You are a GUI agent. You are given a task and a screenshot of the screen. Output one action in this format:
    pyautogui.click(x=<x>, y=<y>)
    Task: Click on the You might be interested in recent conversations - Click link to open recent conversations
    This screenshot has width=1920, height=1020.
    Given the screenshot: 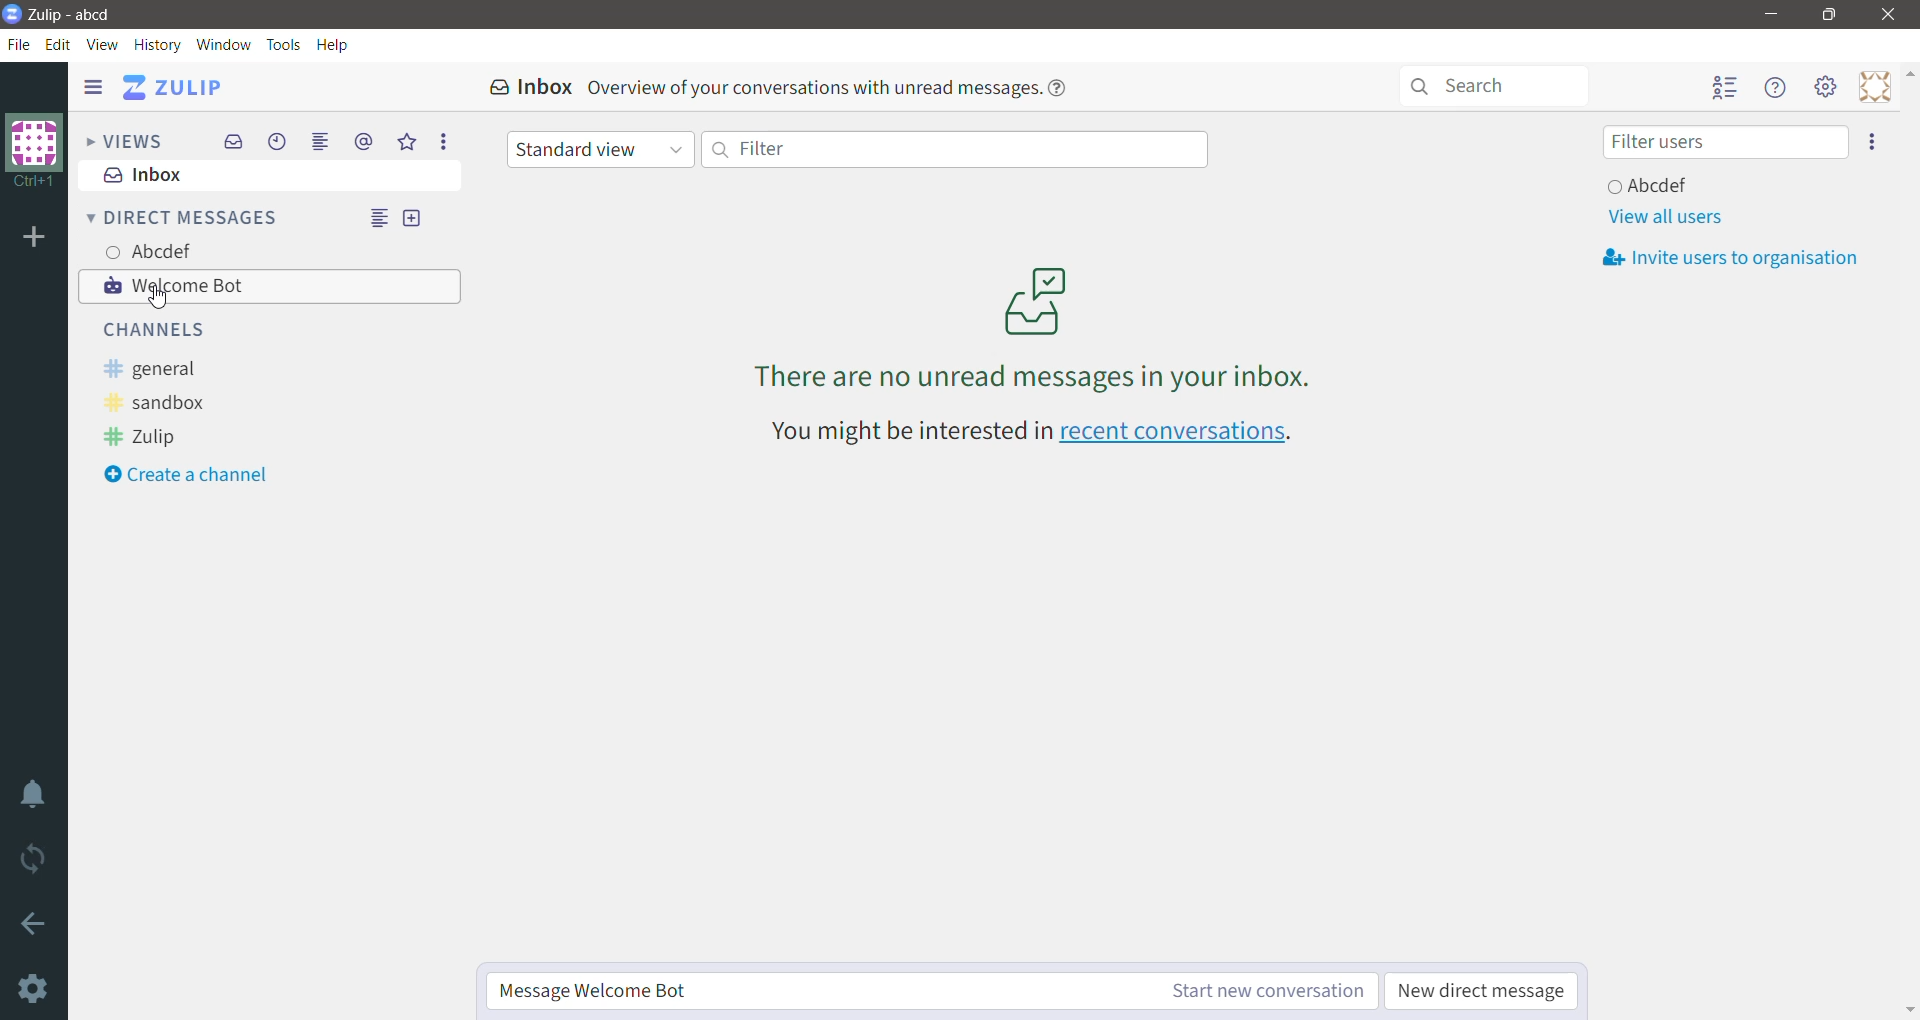 What is the action you would take?
    pyautogui.click(x=1030, y=431)
    